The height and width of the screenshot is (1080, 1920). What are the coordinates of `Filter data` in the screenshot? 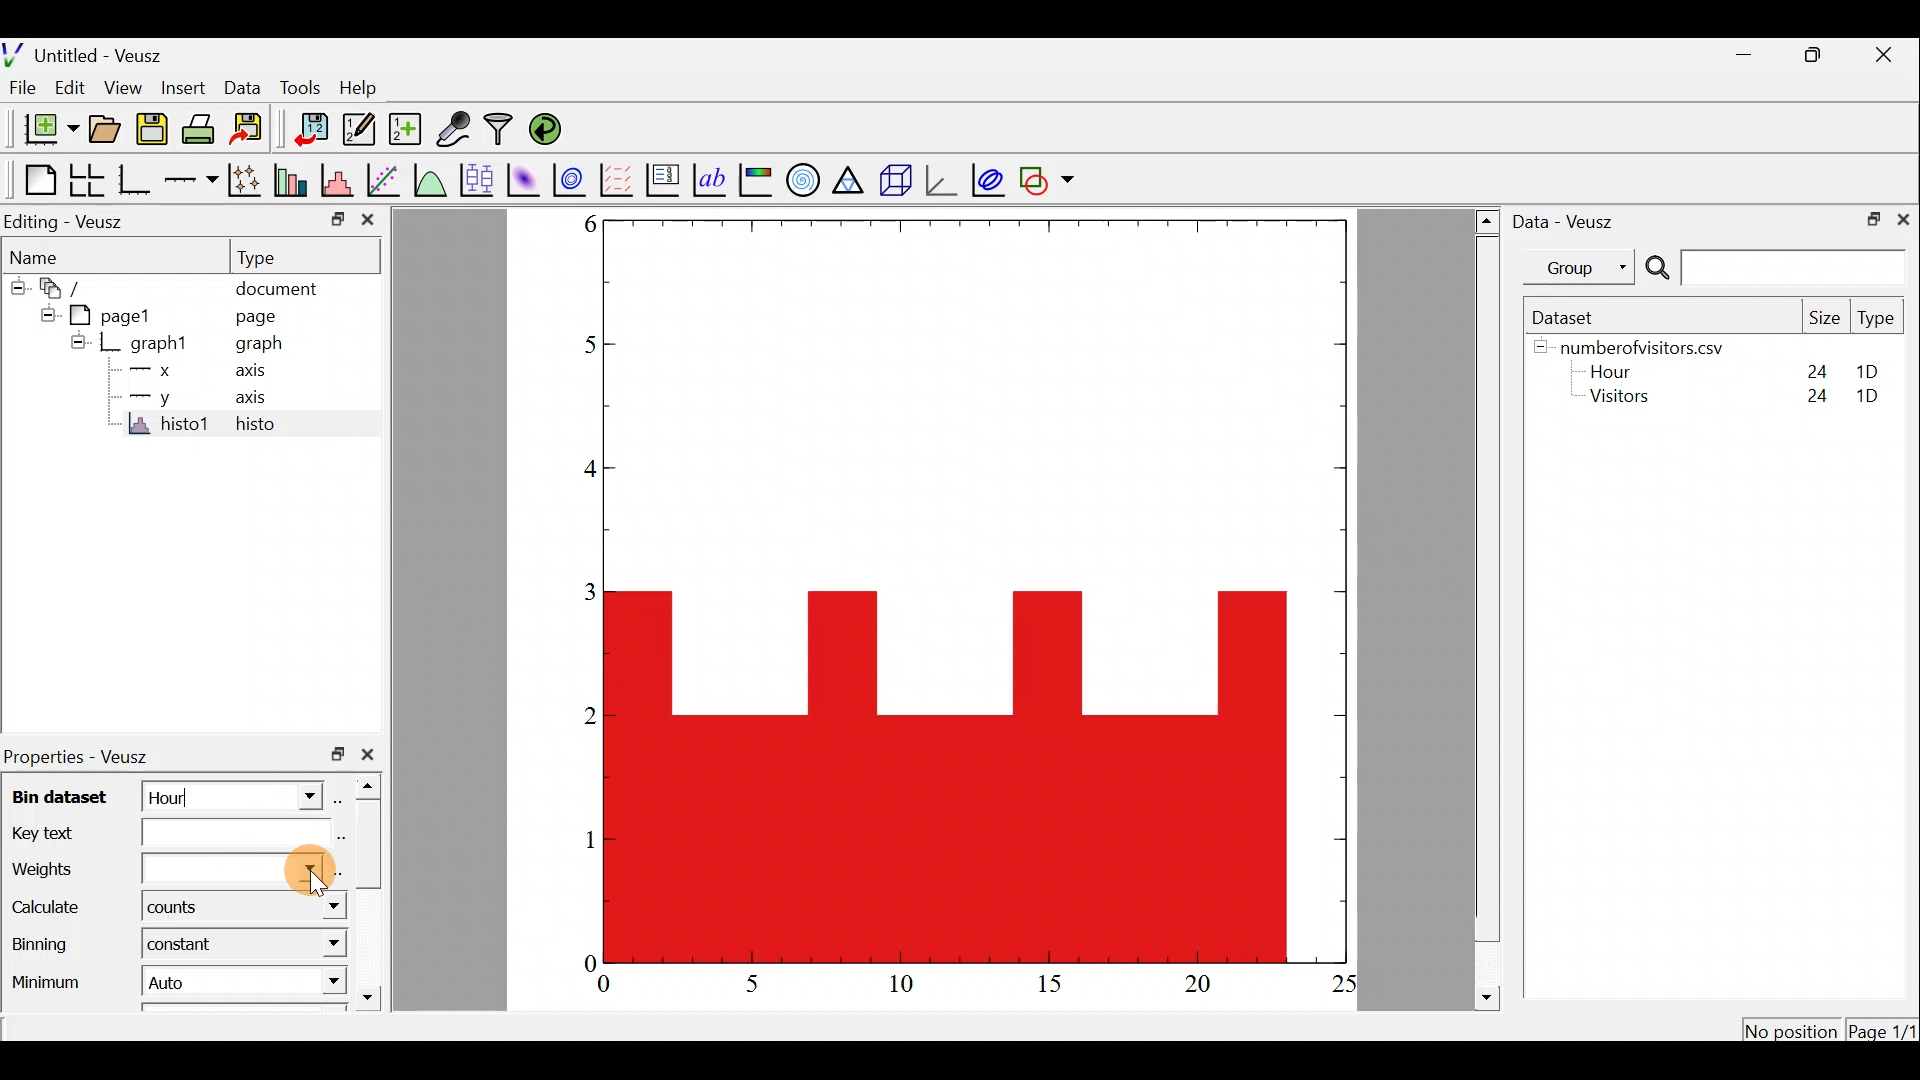 It's located at (499, 128).